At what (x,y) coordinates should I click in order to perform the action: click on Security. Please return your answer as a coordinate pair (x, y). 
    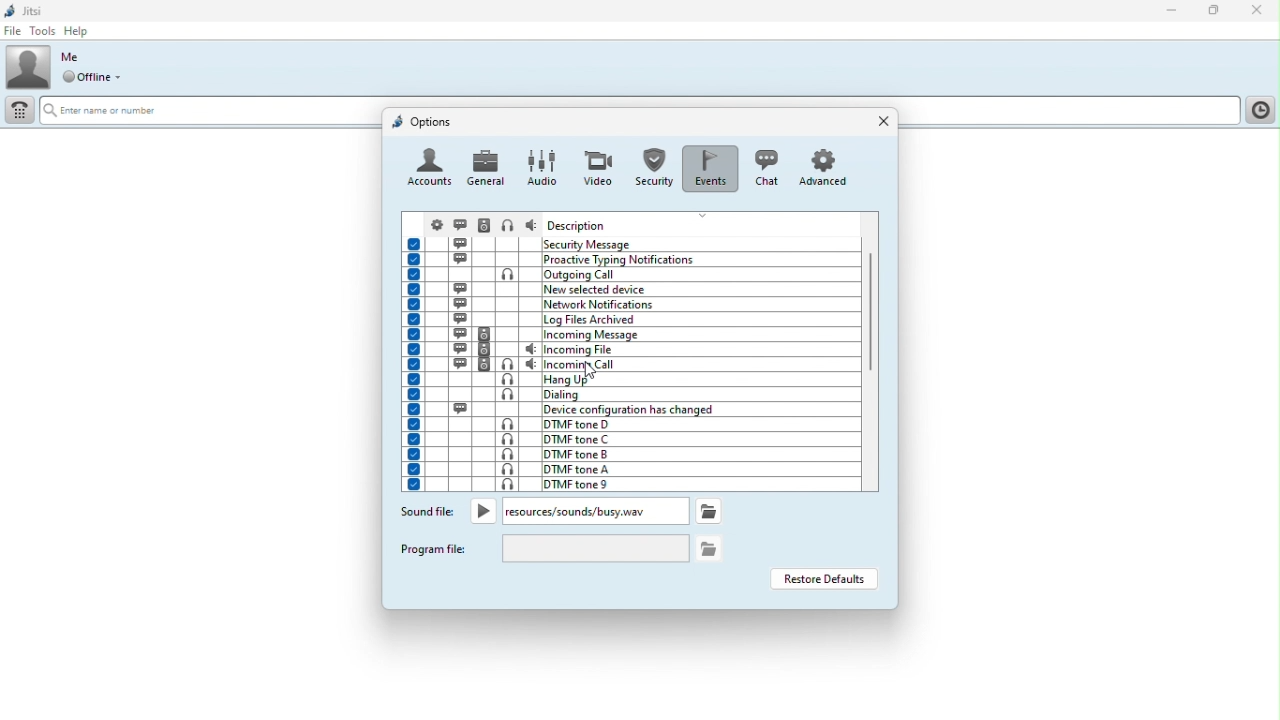
    Looking at the image, I should click on (652, 164).